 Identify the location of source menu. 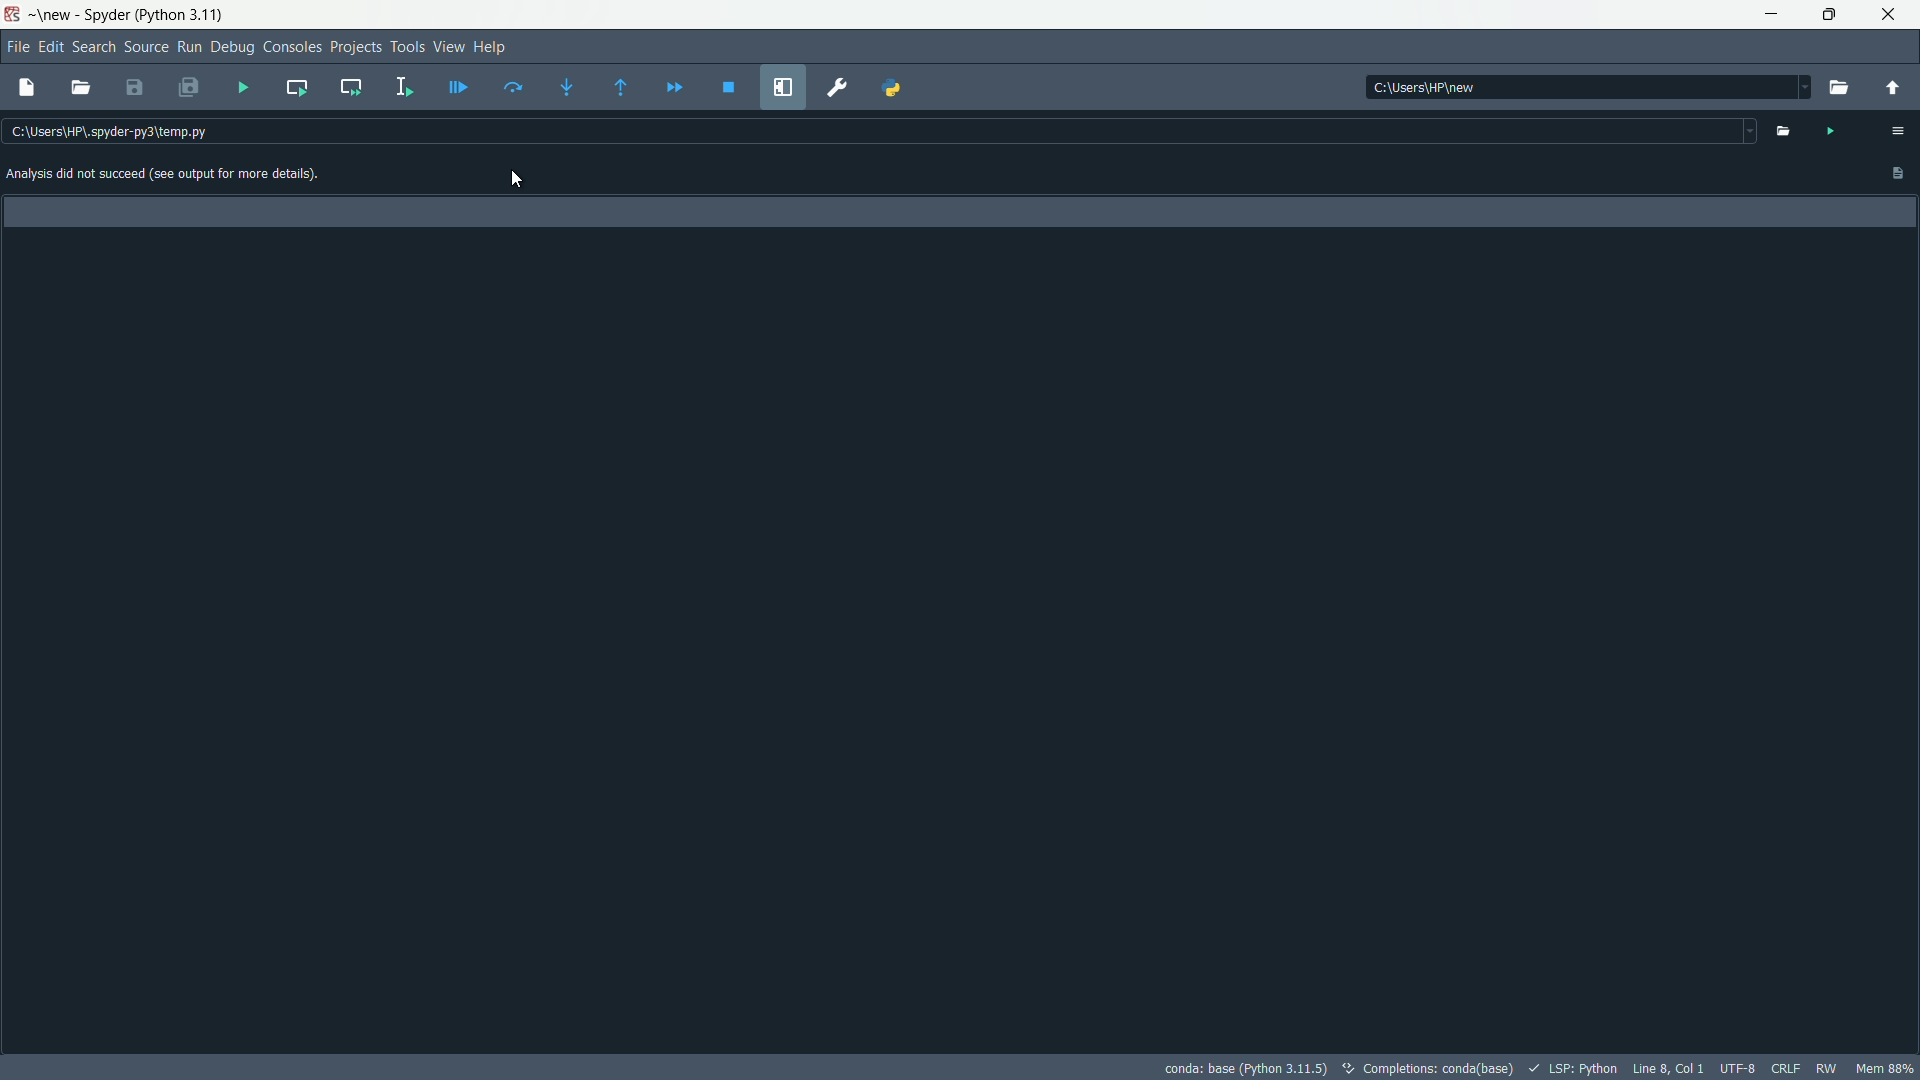
(143, 48).